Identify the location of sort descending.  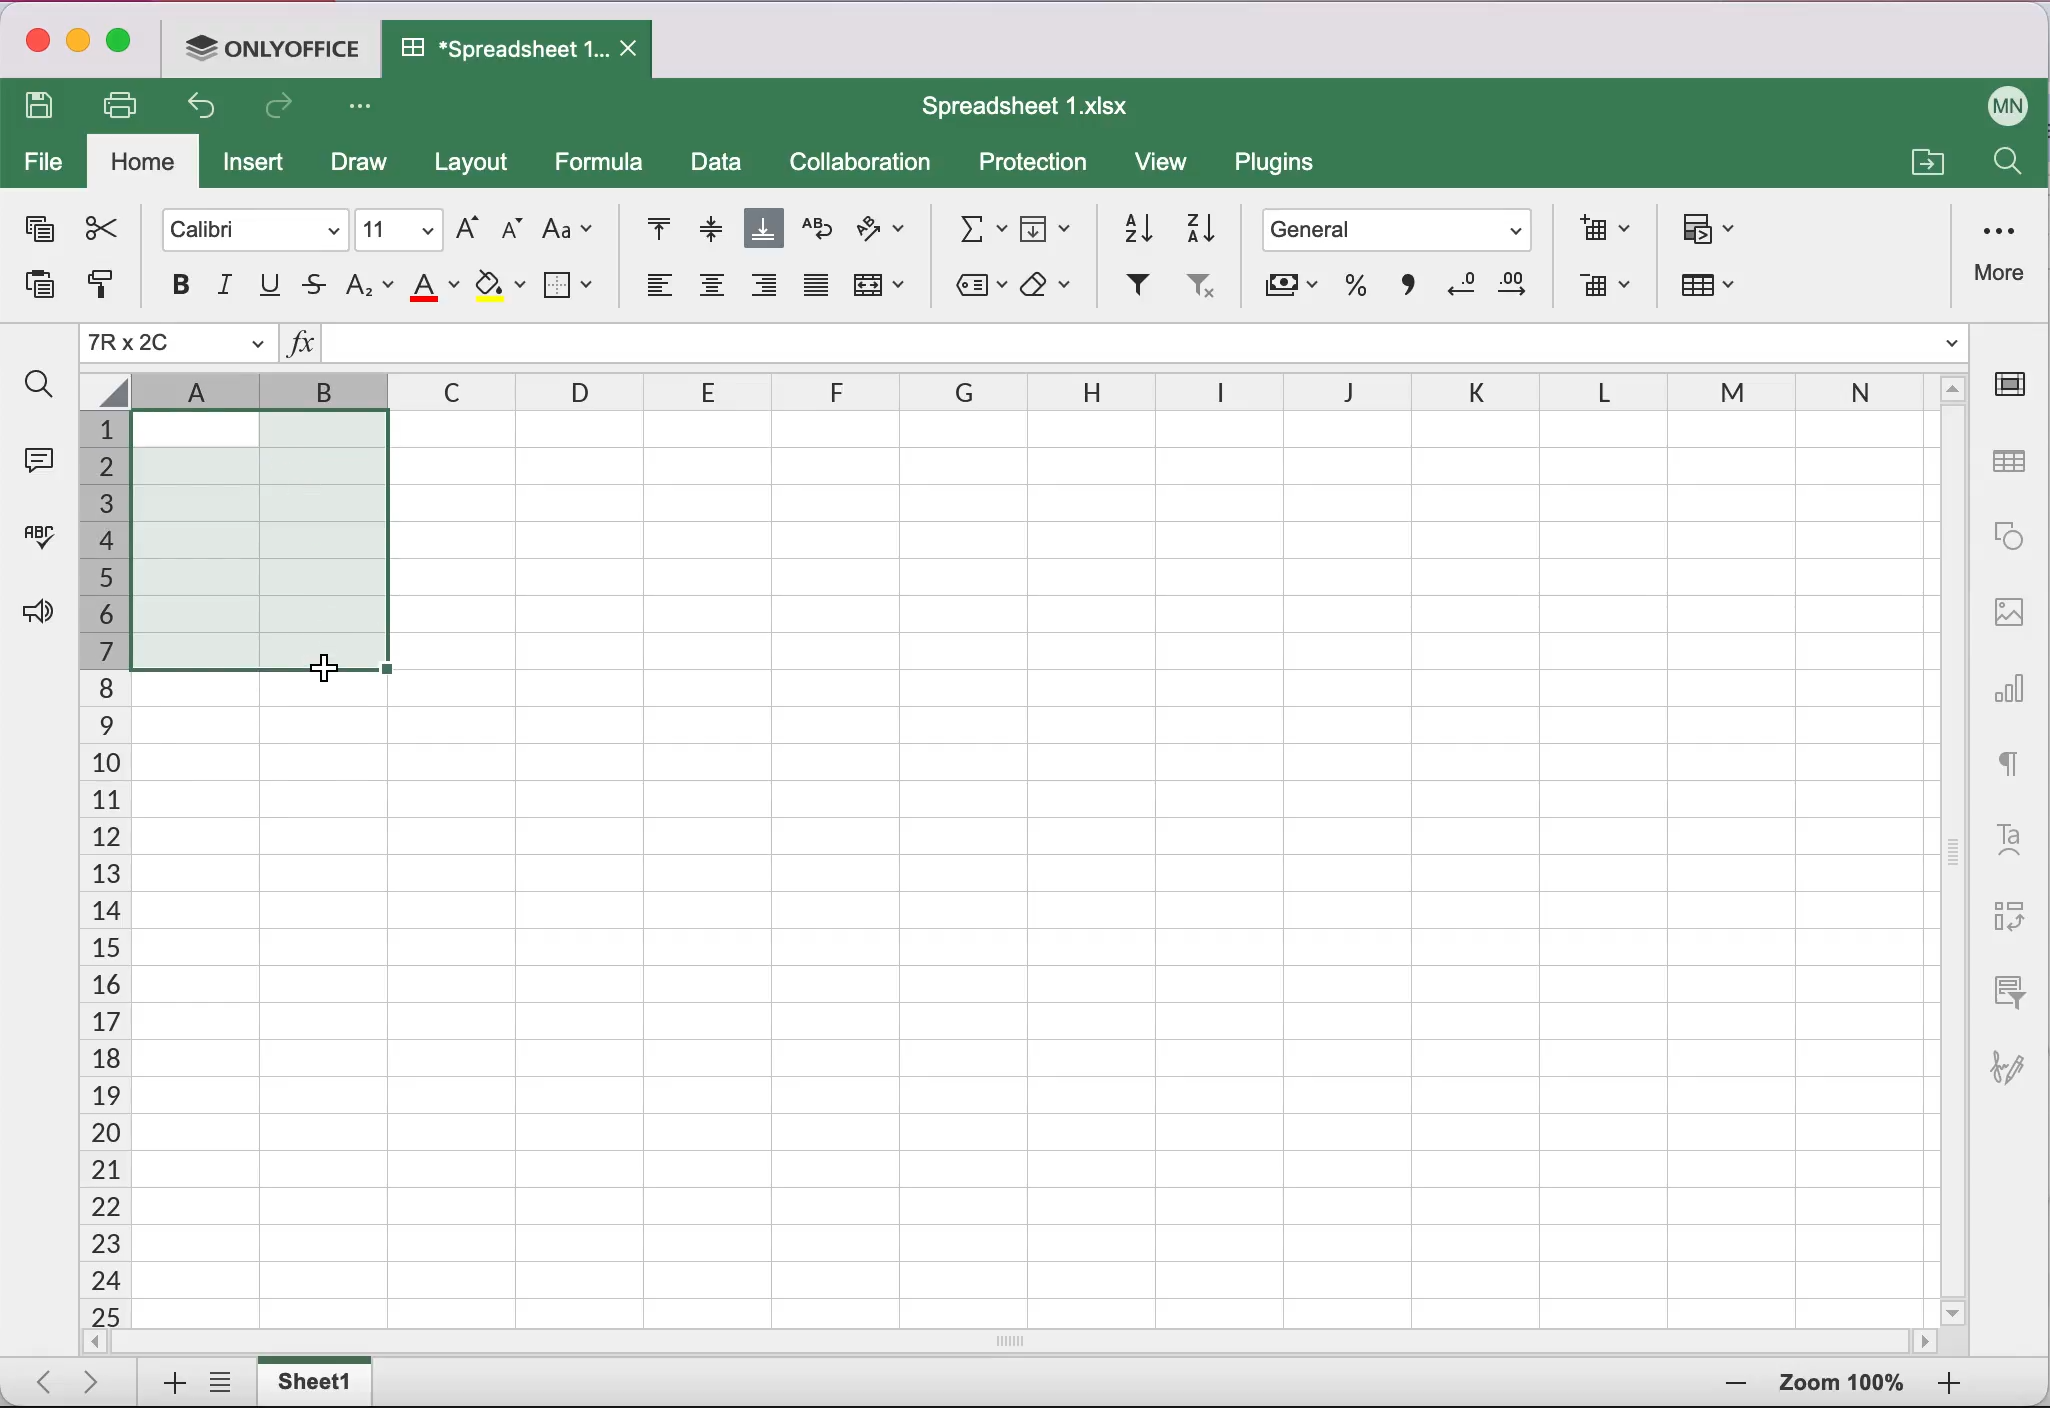
(1202, 226).